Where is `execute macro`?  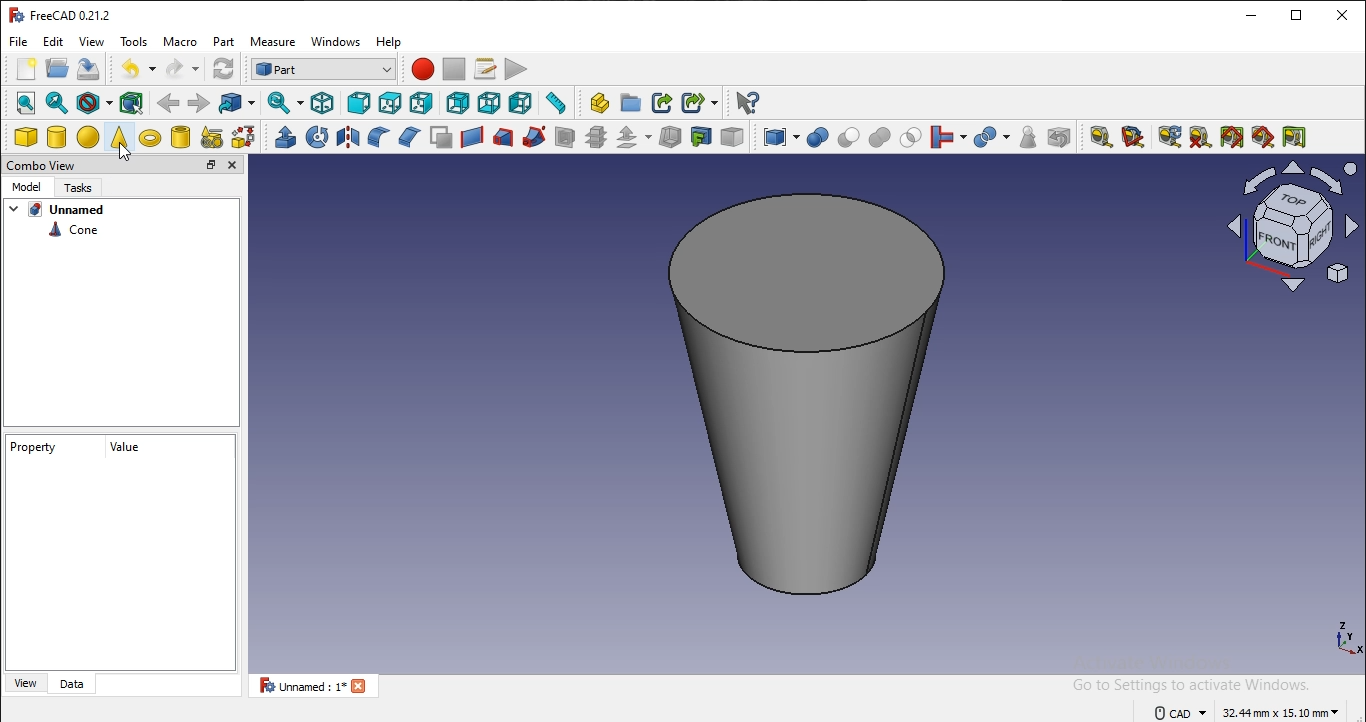
execute macro is located at coordinates (519, 69).